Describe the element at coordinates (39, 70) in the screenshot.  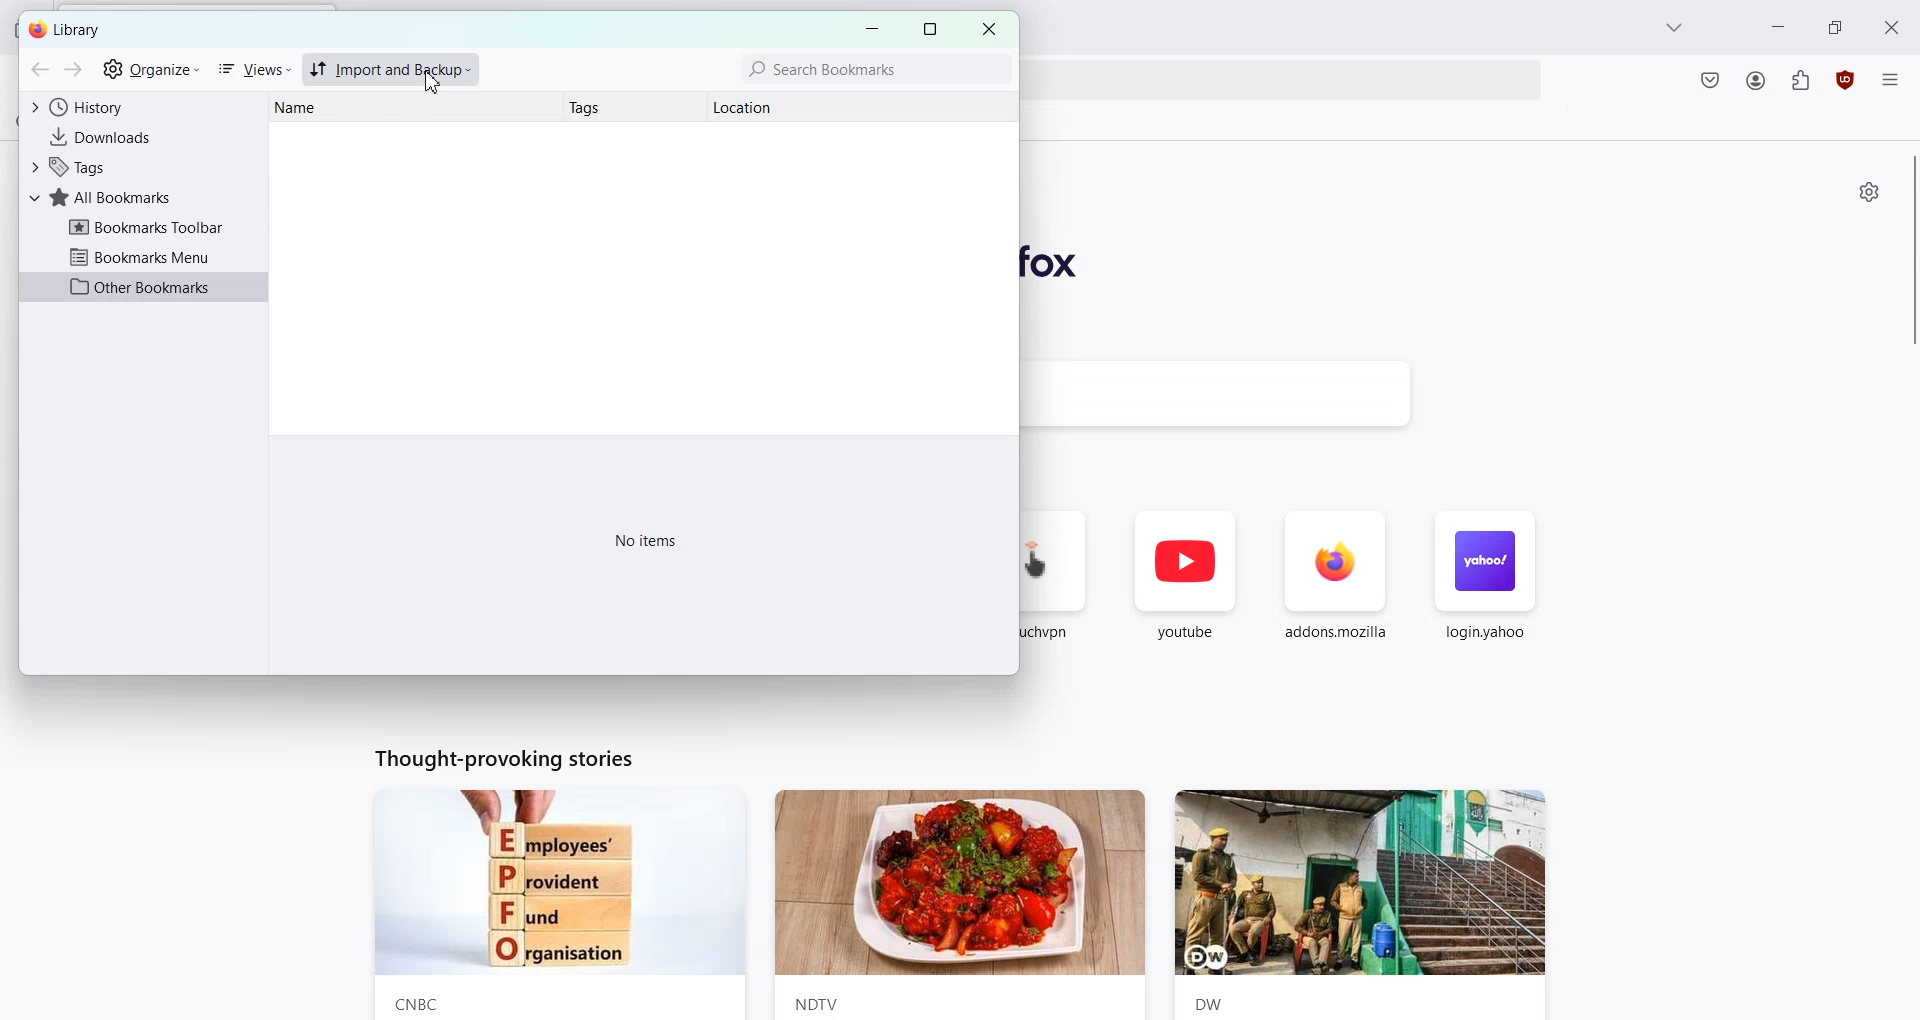
I see `Go back` at that location.